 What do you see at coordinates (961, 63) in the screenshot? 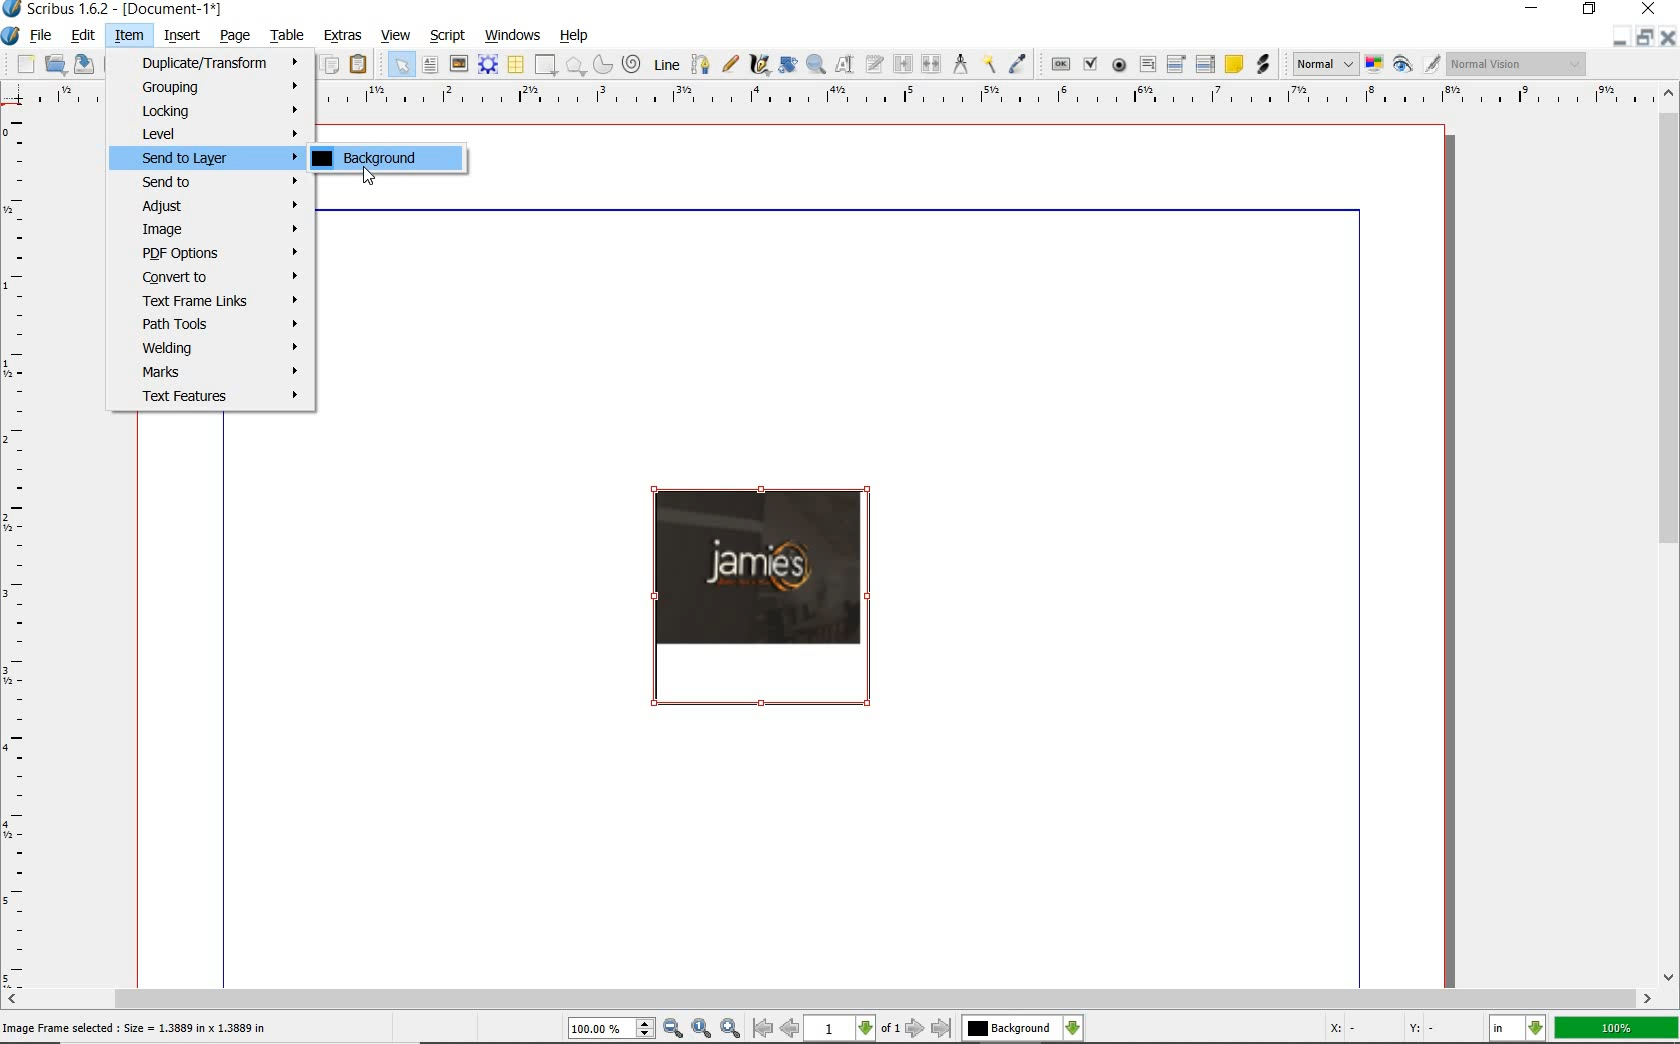
I see `measurements` at bounding box center [961, 63].